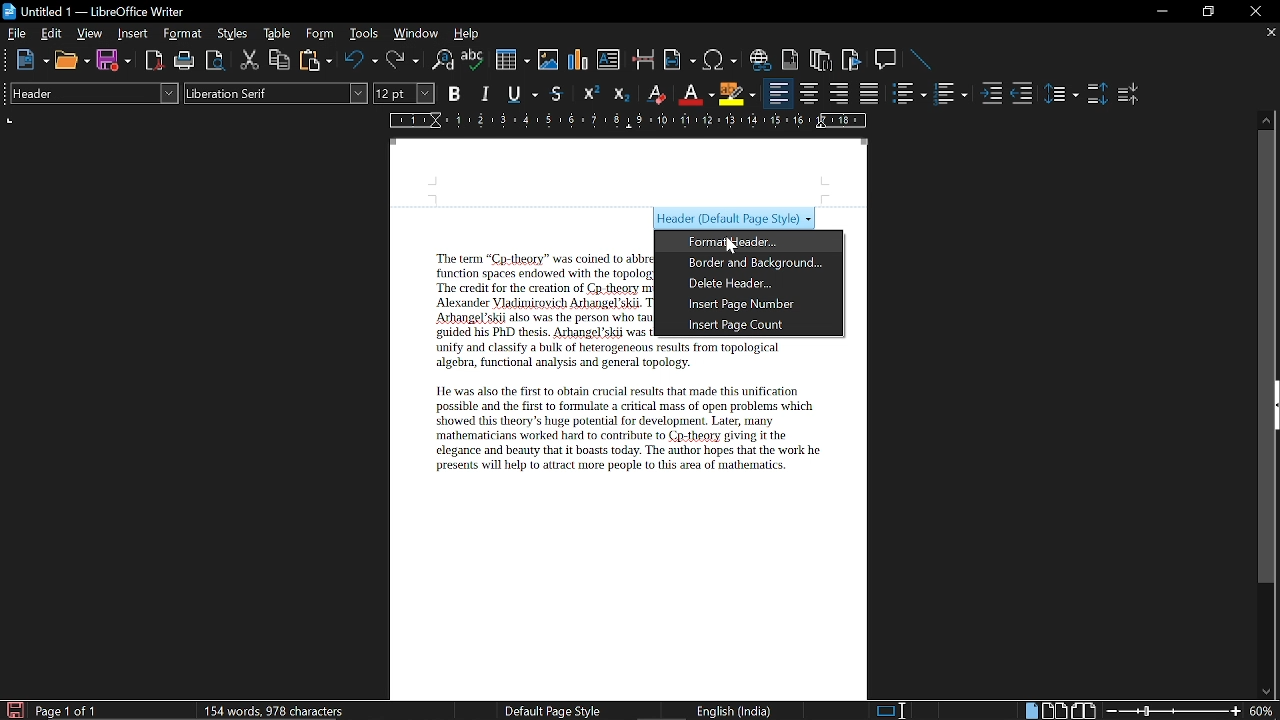  What do you see at coordinates (17, 33) in the screenshot?
I see `File` at bounding box center [17, 33].